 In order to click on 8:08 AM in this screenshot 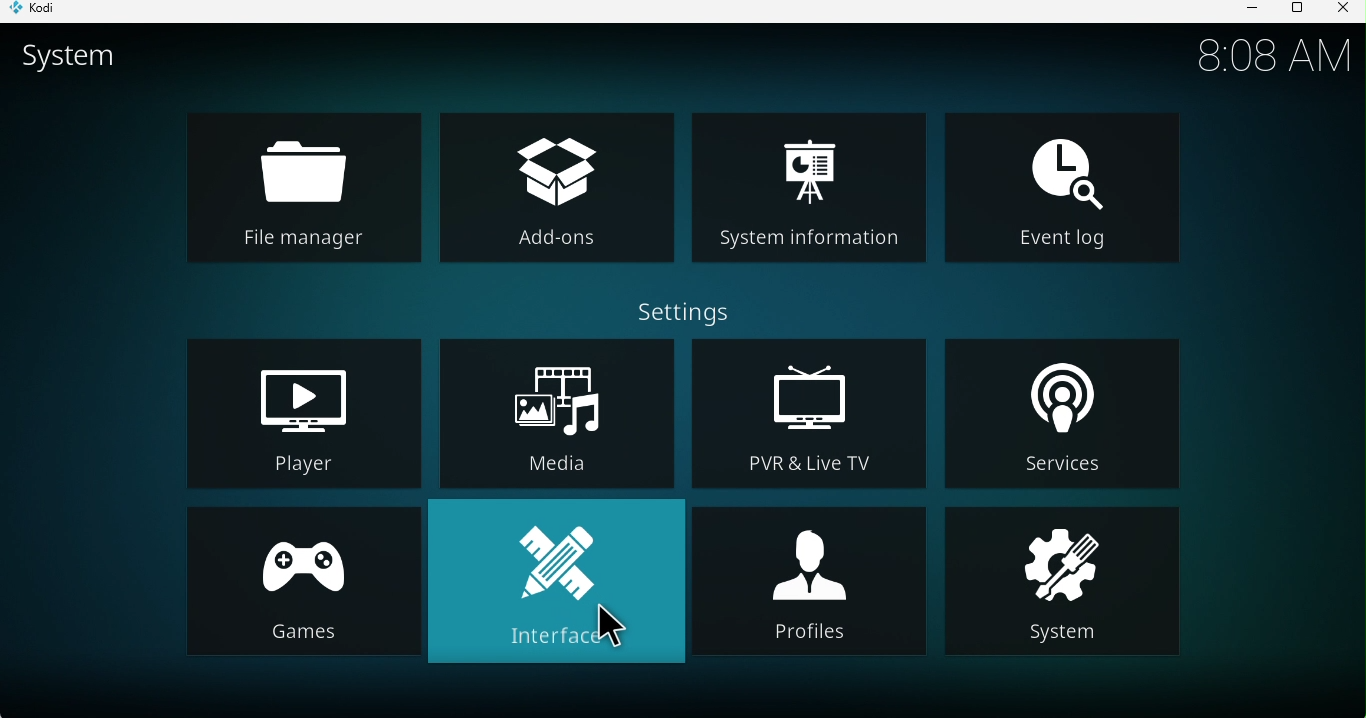, I will do `click(1277, 60)`.